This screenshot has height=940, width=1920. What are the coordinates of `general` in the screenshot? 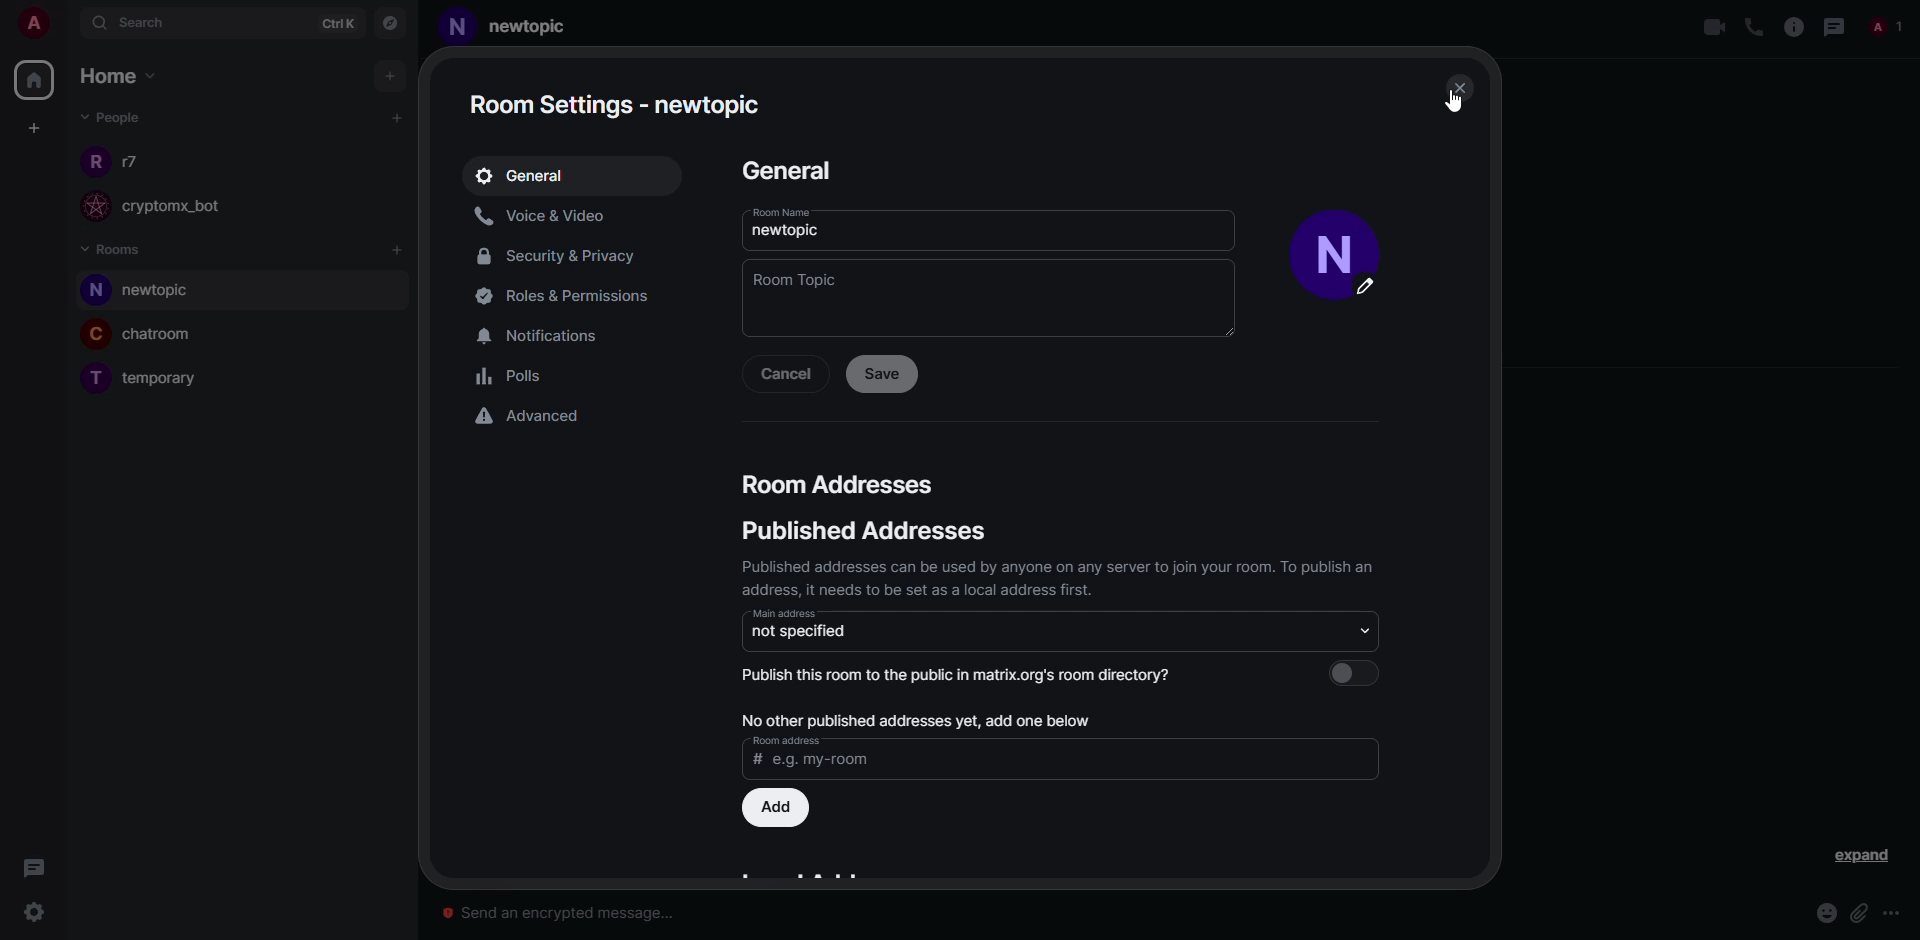 It's located at (785, 169).